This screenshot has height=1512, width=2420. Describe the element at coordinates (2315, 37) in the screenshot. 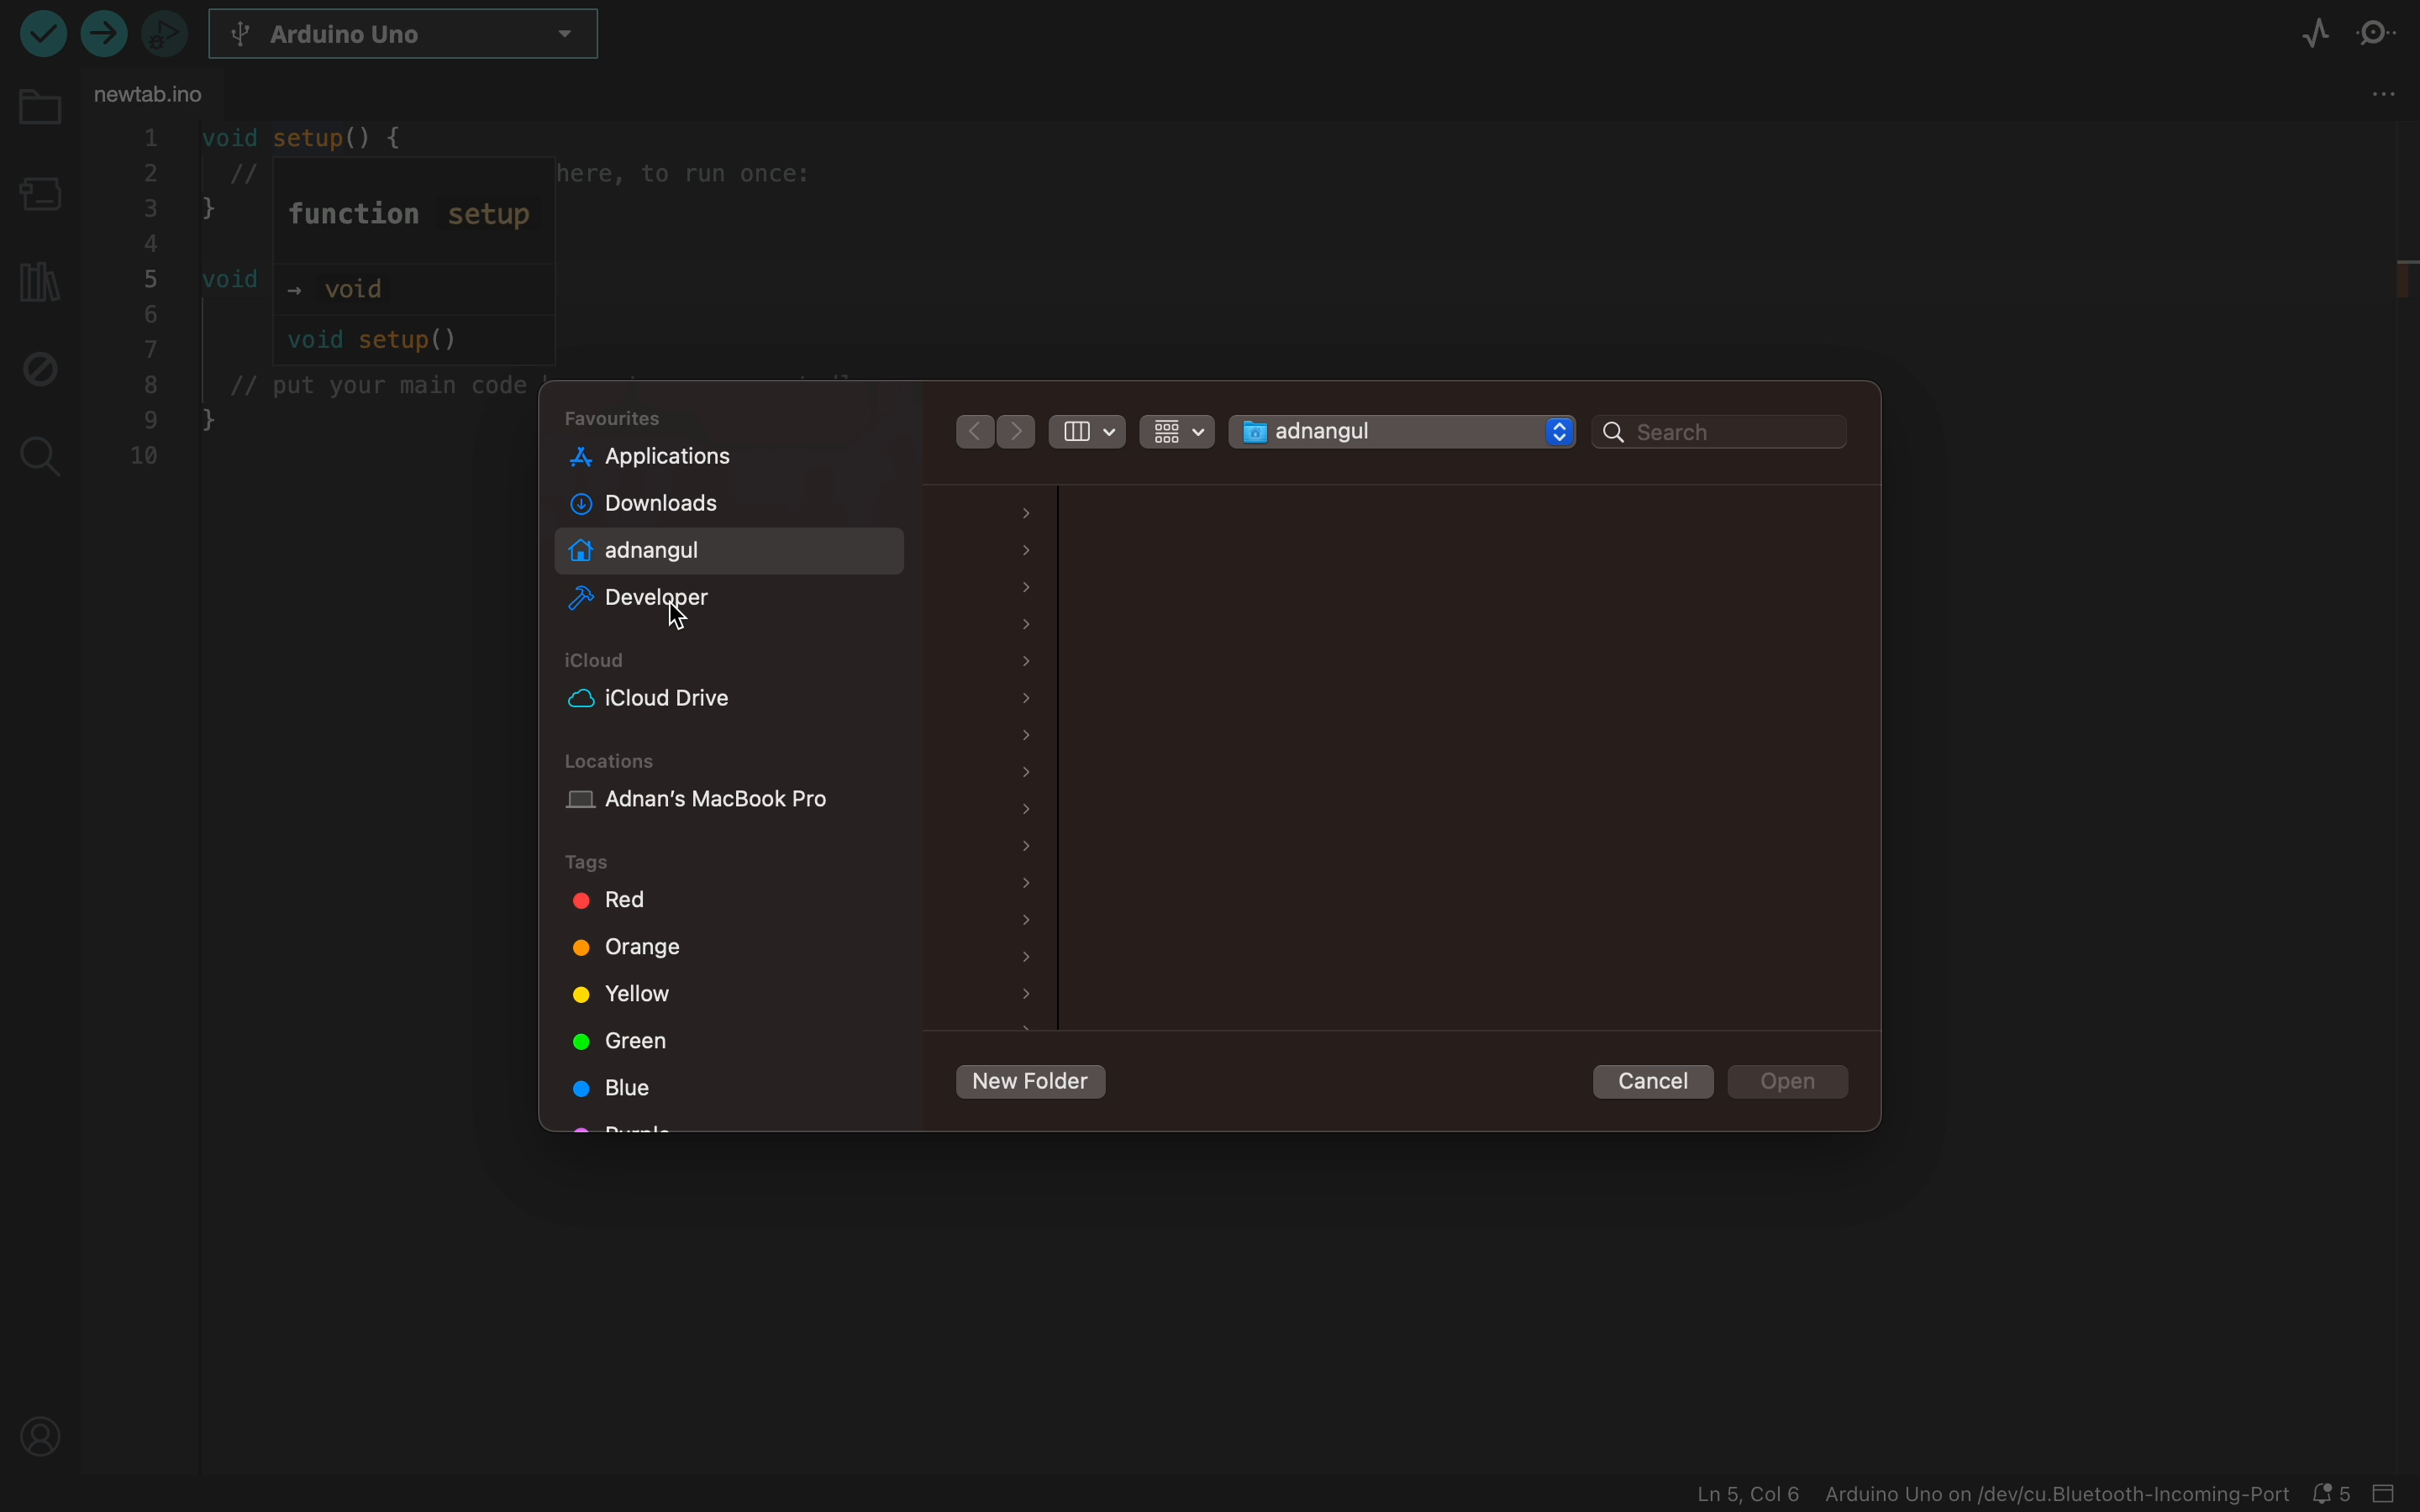

I see `serial plotter` at that location.